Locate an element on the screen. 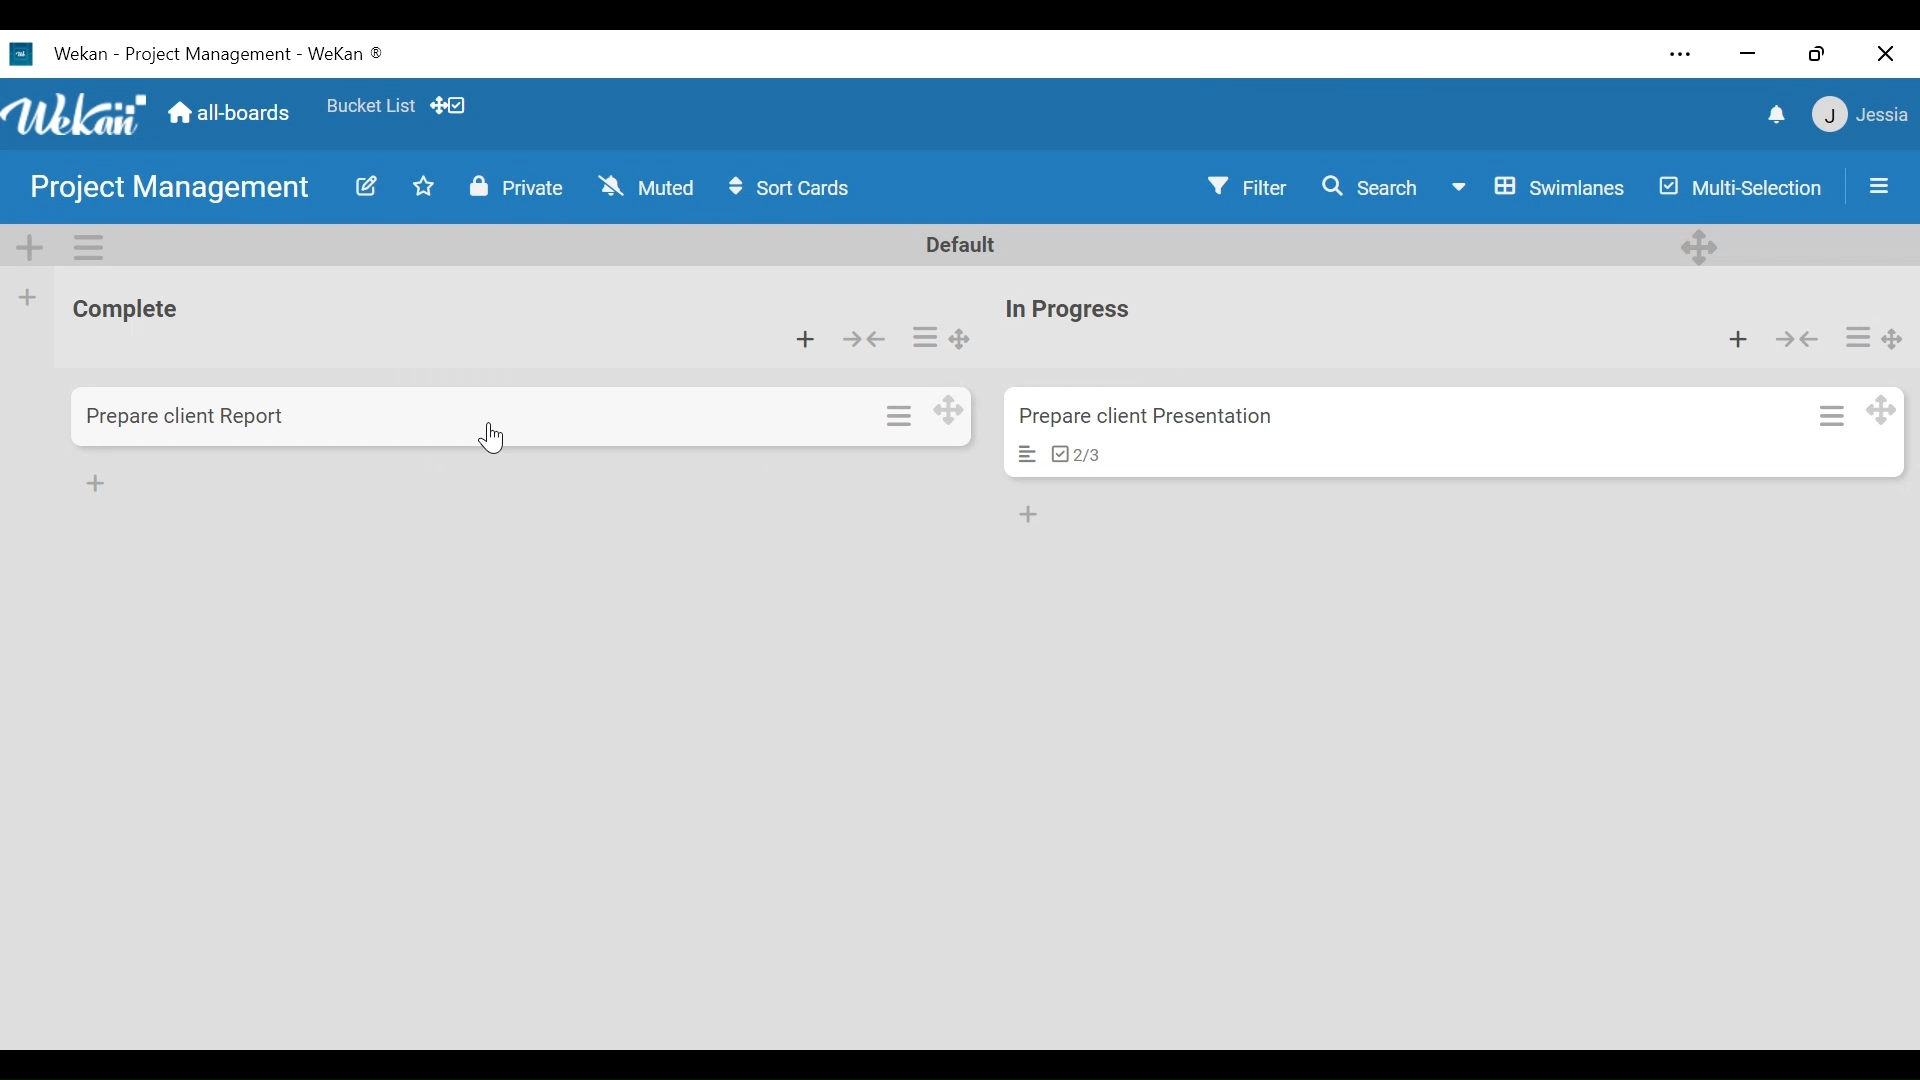 This screenshot has height=1080, width=1920. Add card to the top of the list is located at coordinates (1744, 338).